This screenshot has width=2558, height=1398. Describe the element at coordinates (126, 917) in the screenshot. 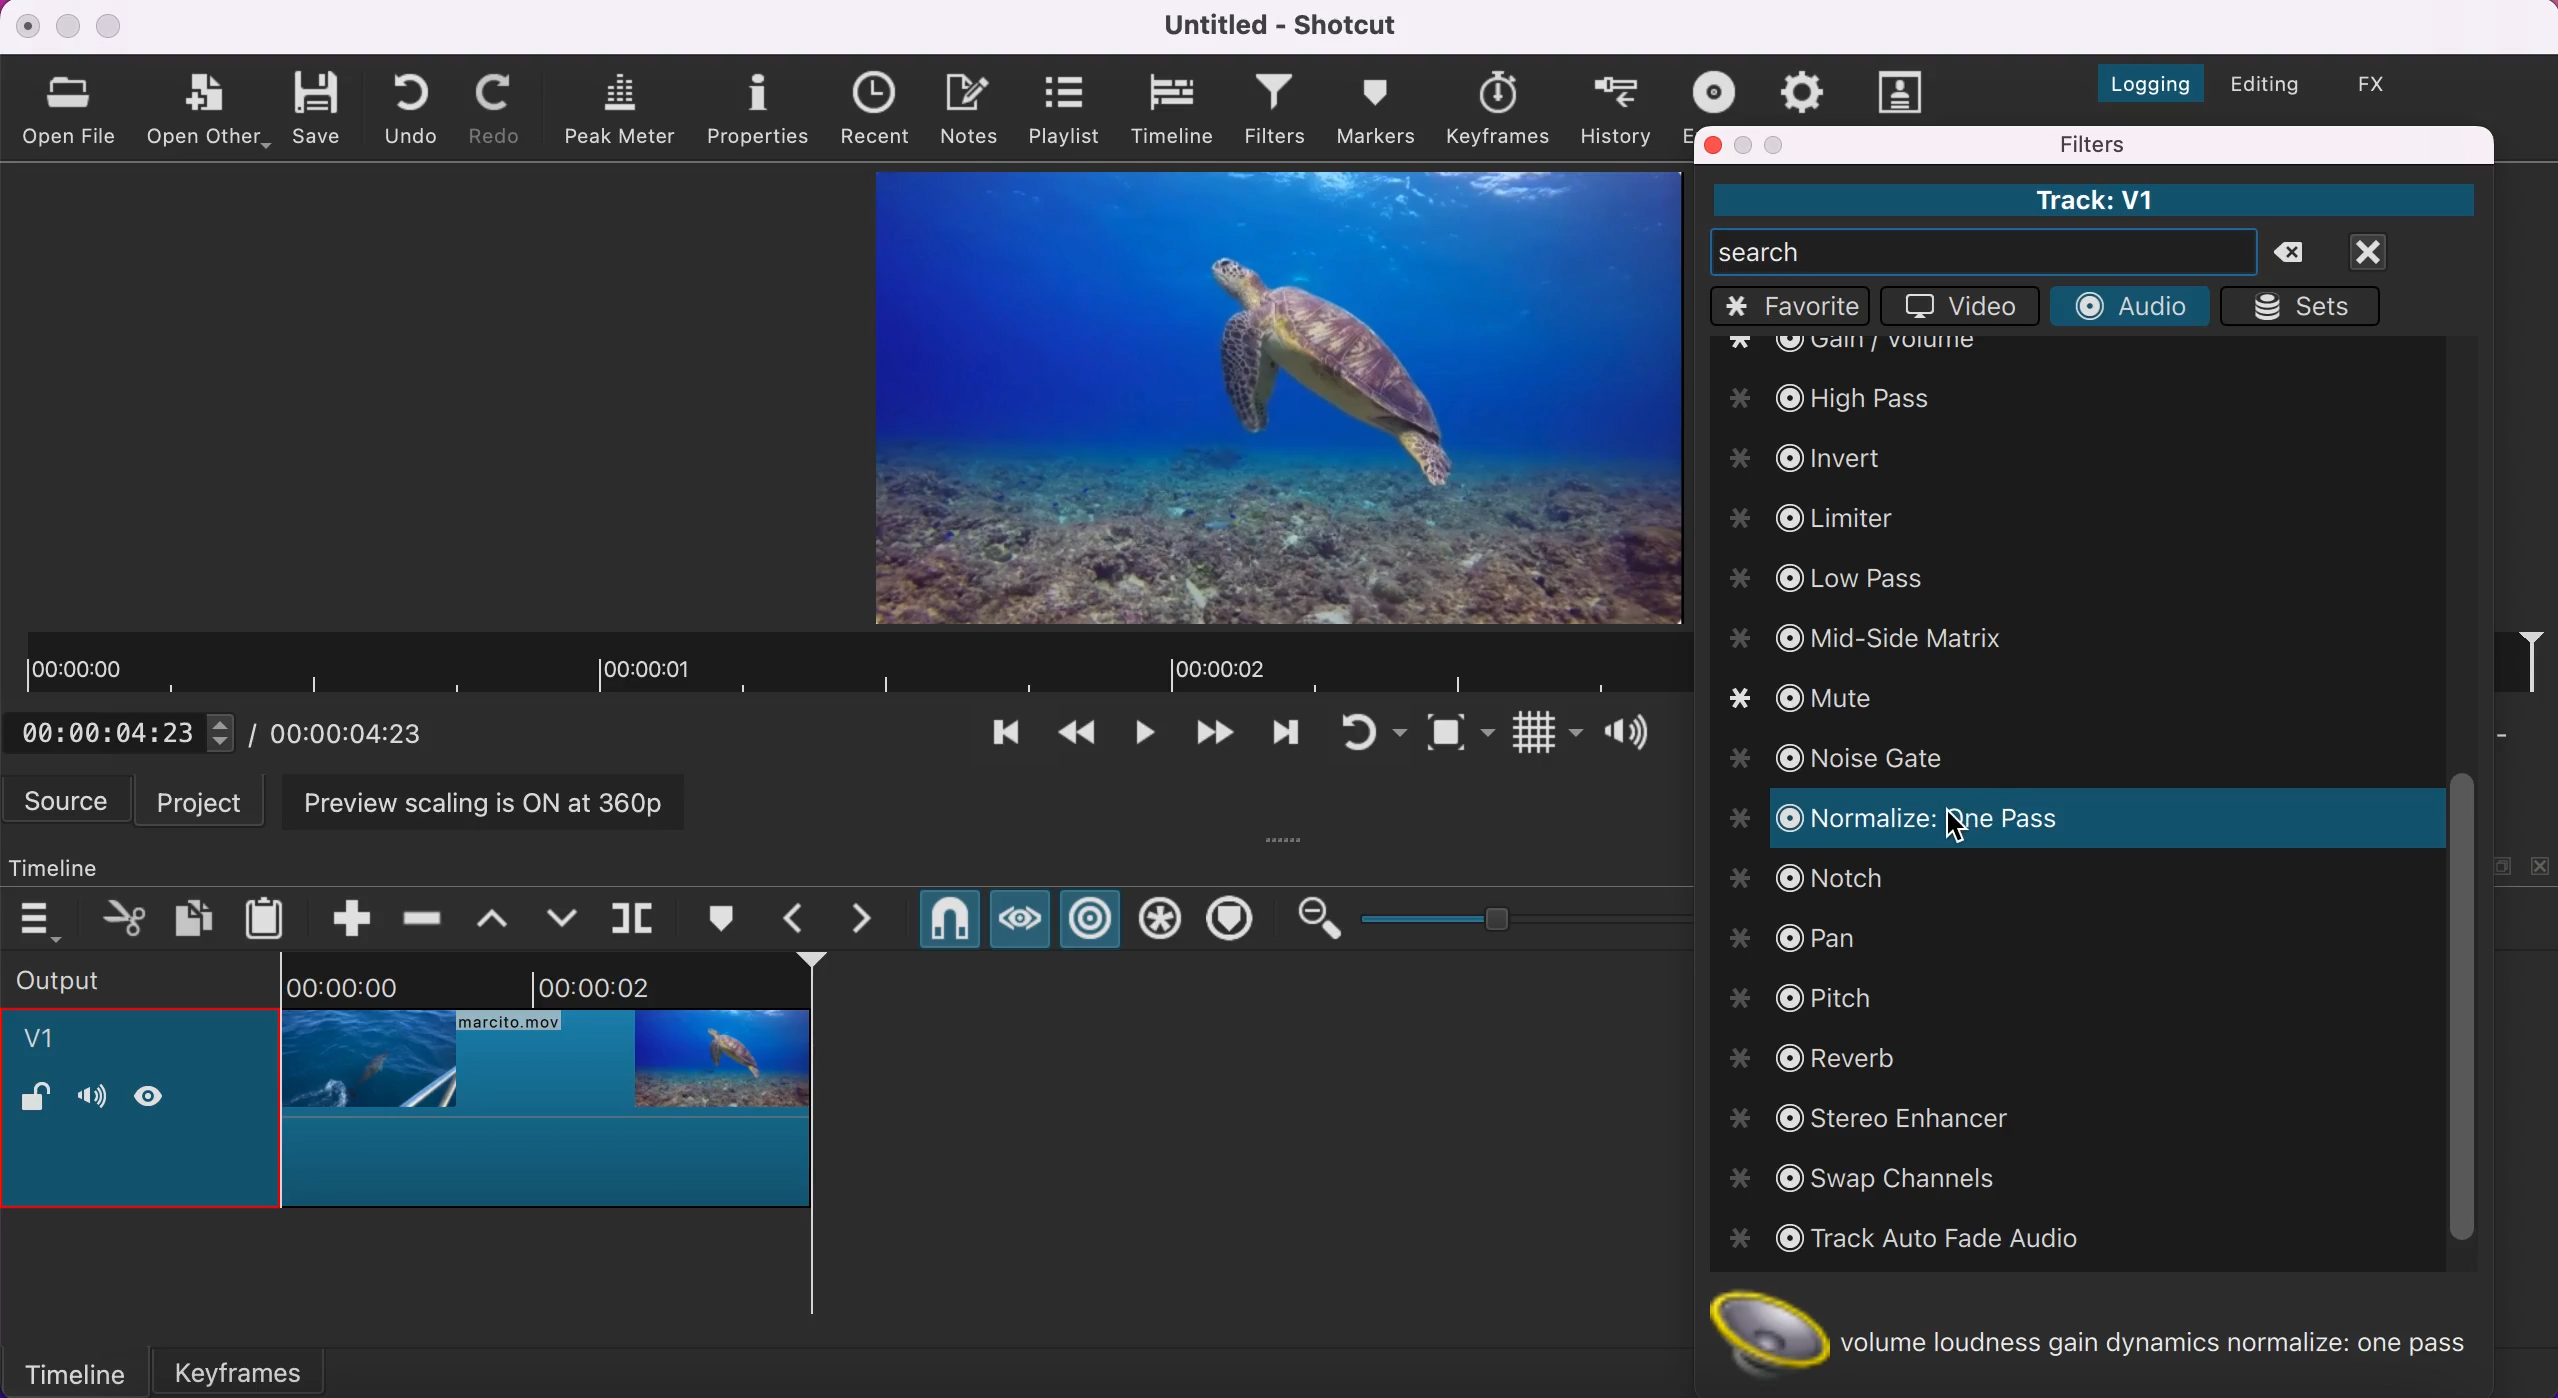

I see `cut` at that location.